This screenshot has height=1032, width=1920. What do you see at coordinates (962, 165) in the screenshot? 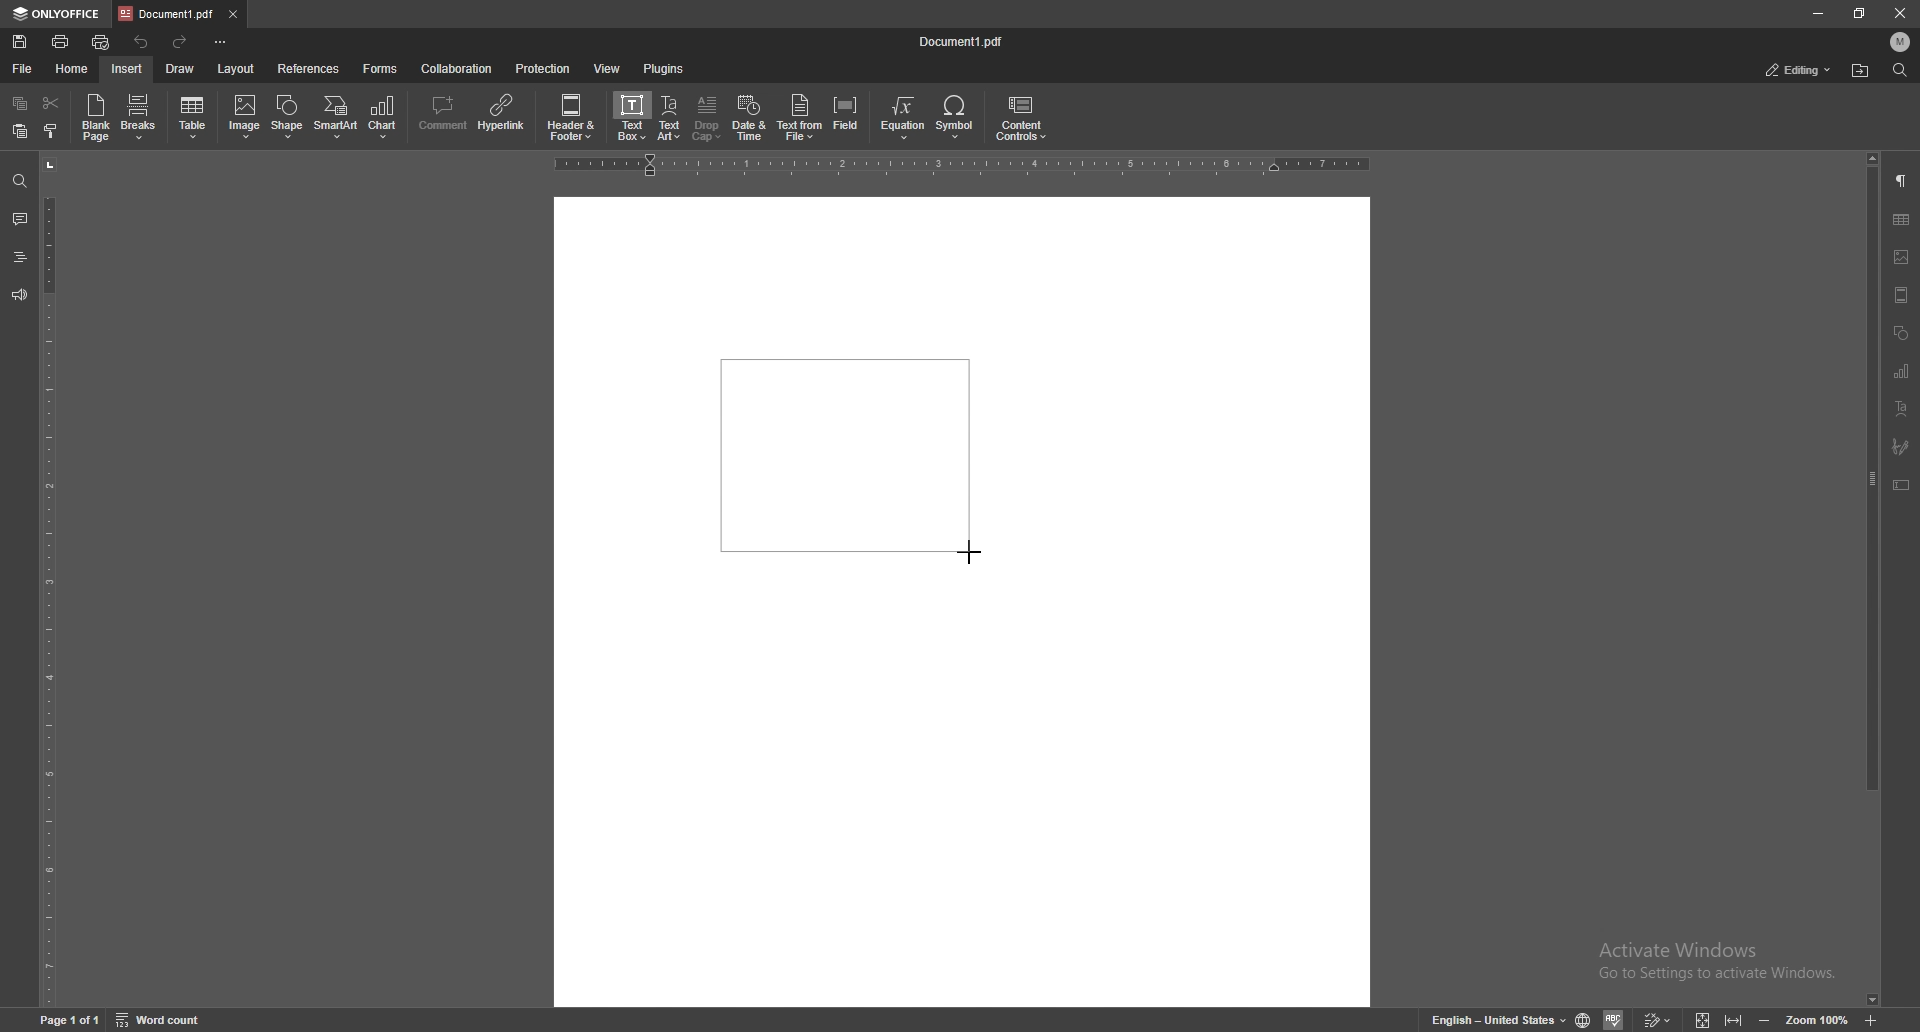
I see `horizontal scale` at bounding box center [962, 165].